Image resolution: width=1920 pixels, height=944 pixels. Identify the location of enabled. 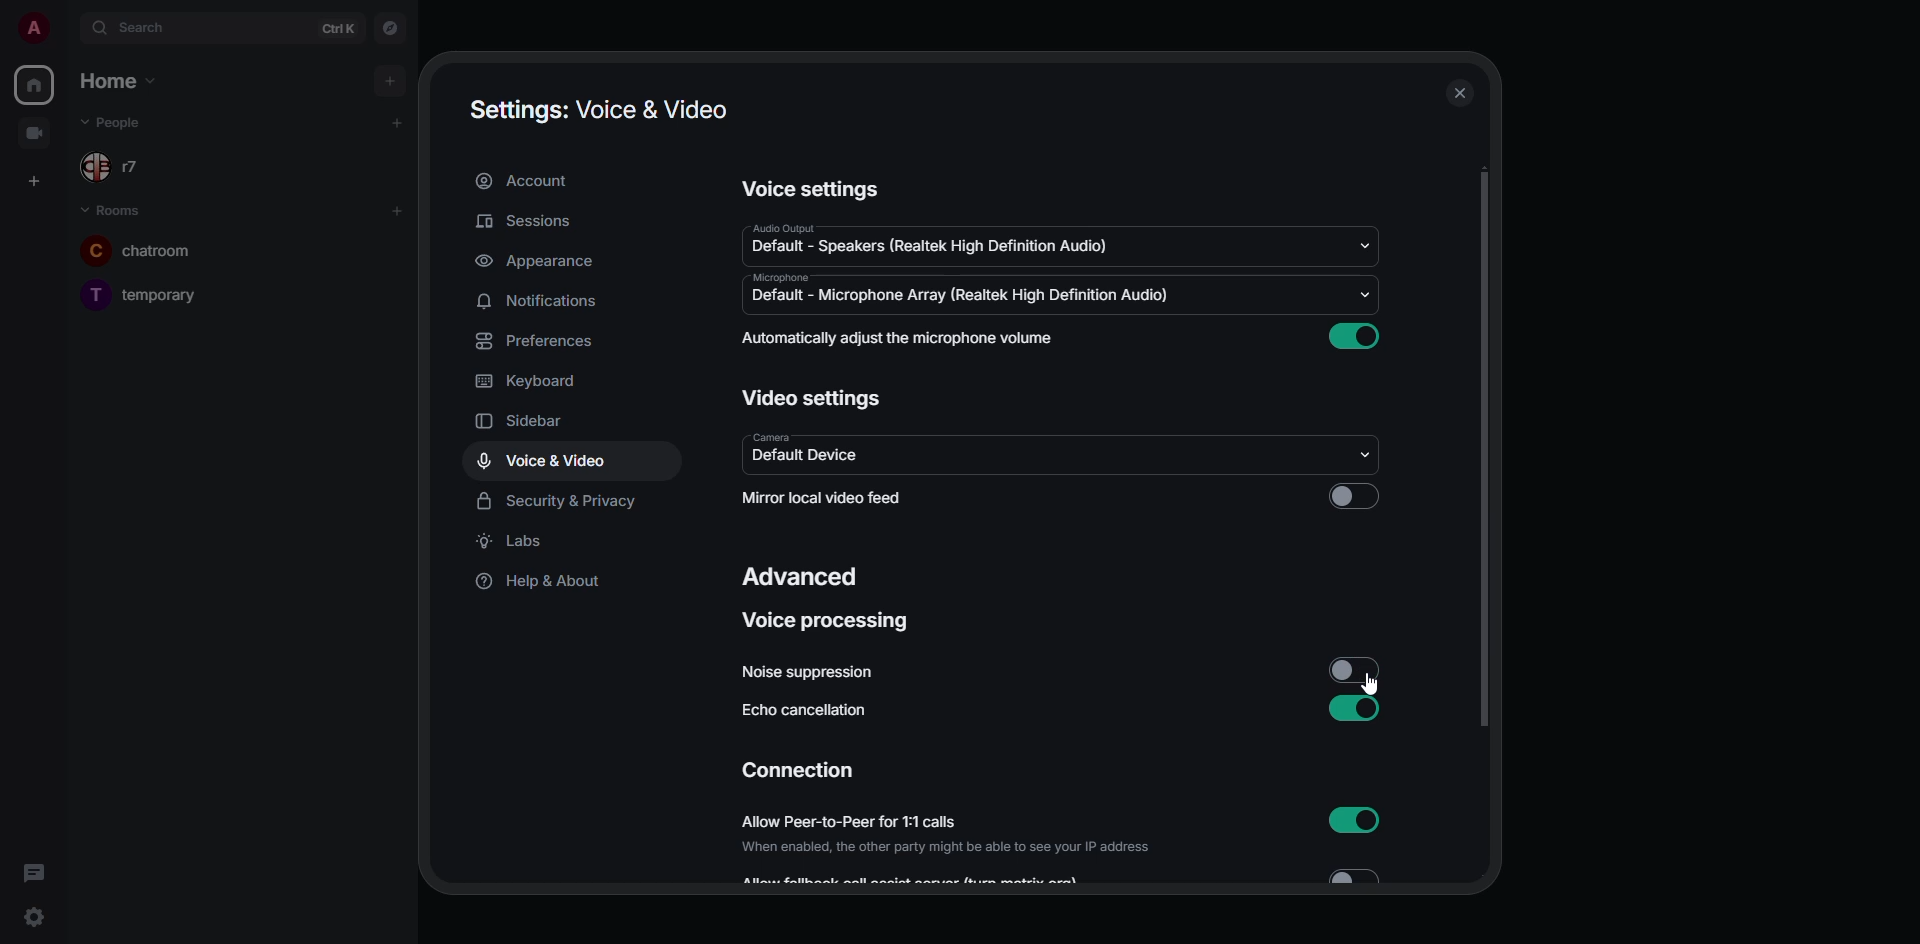
(1357, 707).